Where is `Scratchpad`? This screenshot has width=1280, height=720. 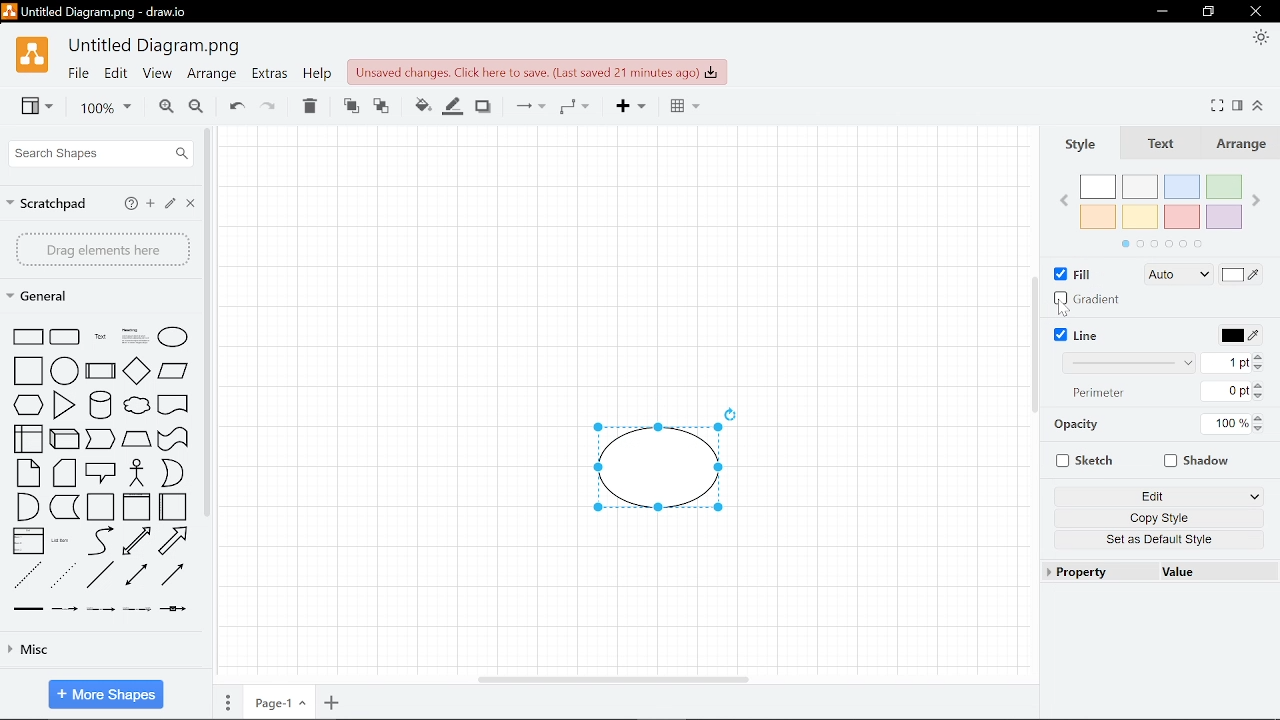
Scratchpad is located at coordinates (48, 205).